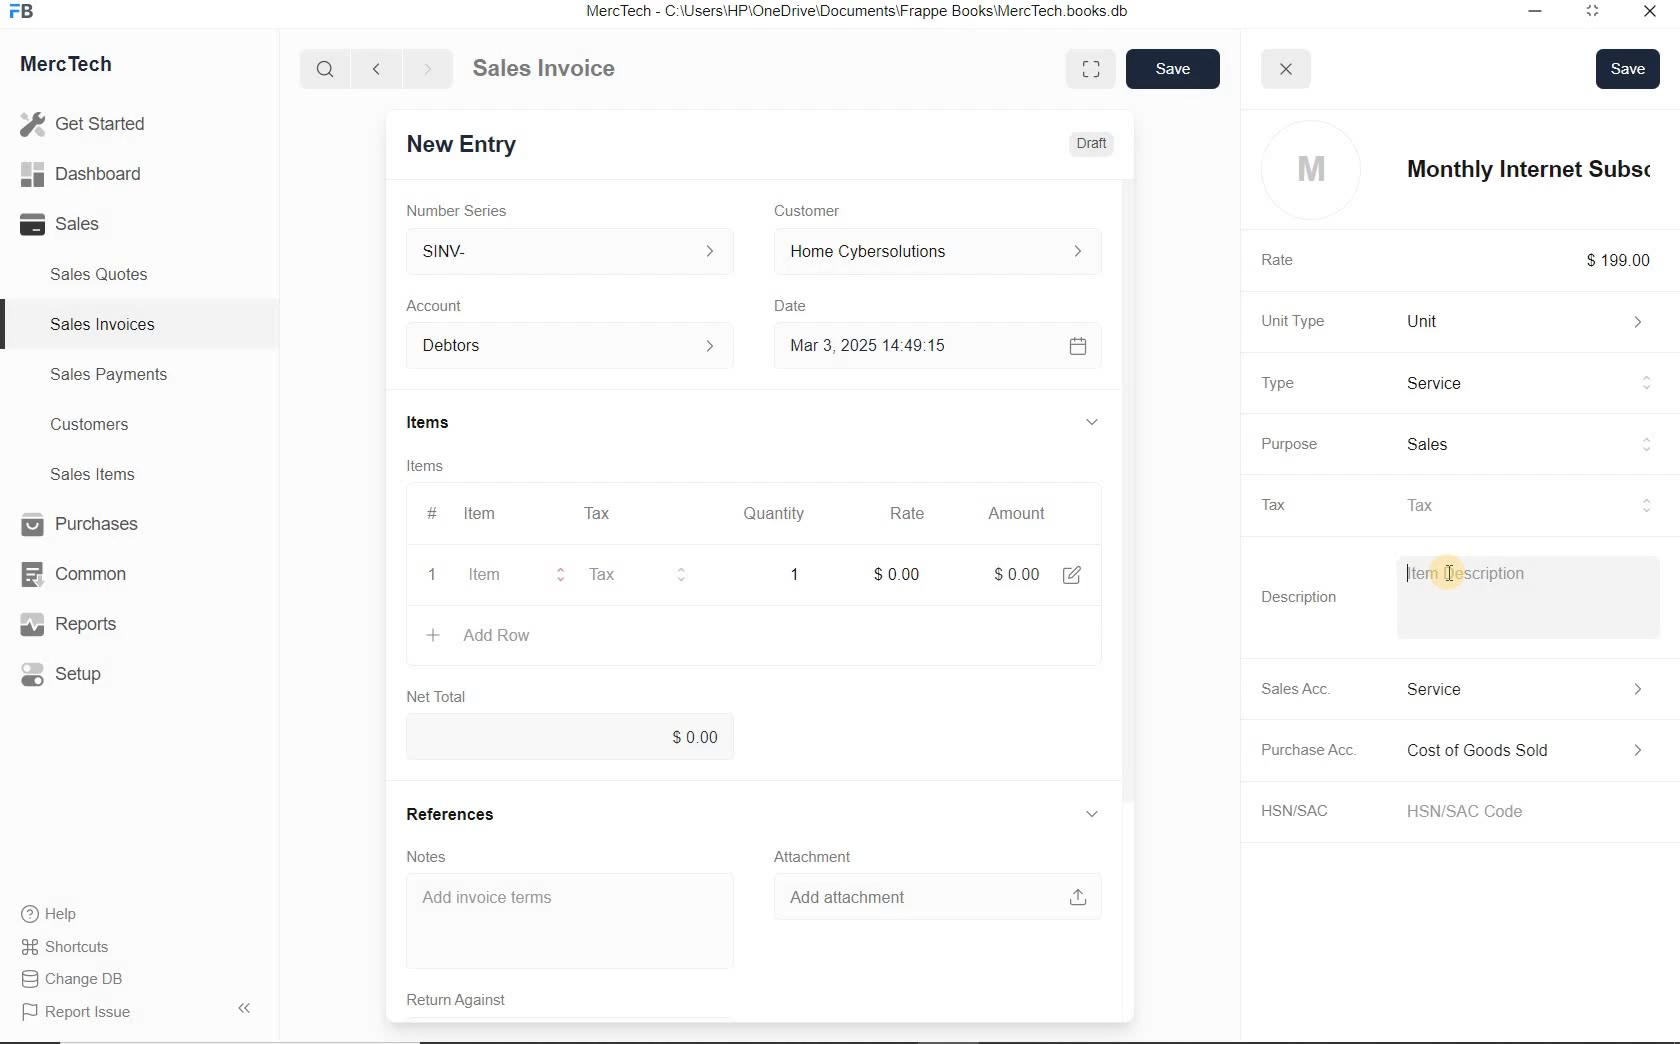 This screenshot has width=1680, height=1044. What do you see at coordinates (432, 855) in the screenshot?
I see `Notes` at bounding box center [432, 855].